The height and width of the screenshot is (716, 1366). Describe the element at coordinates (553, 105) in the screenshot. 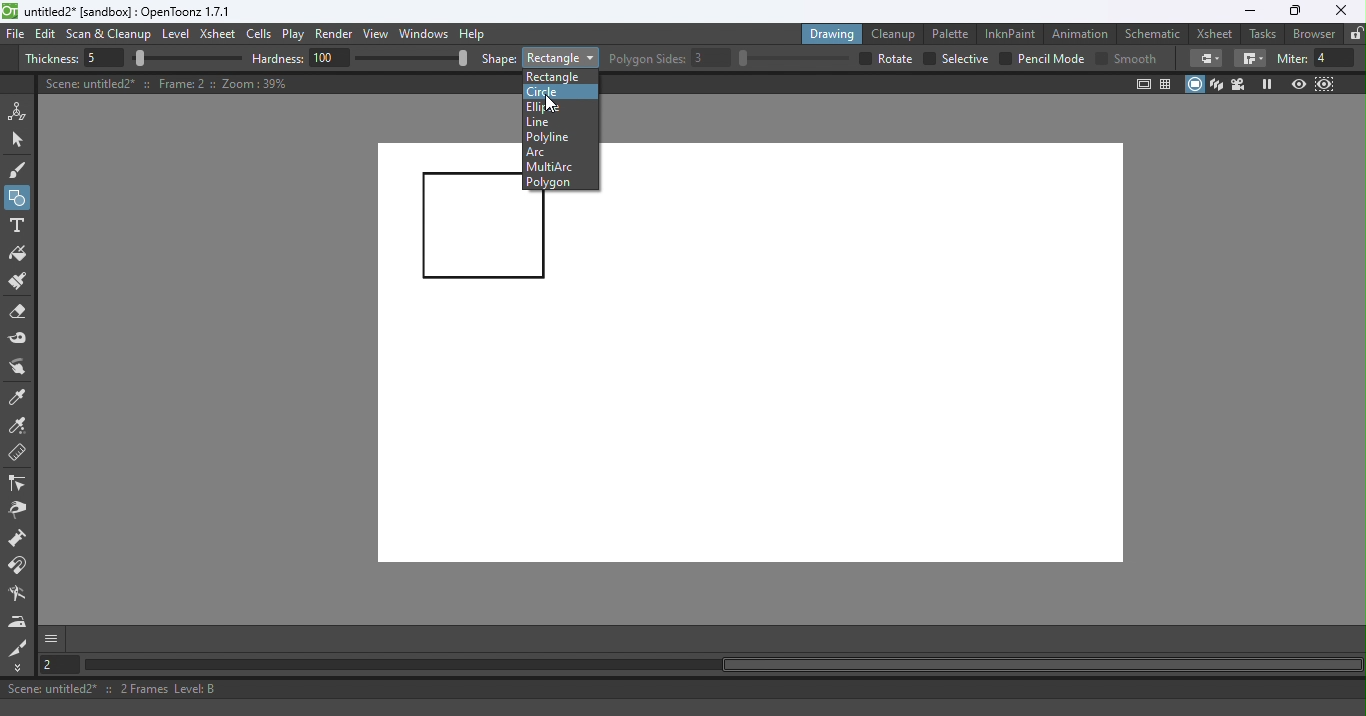

I see `Cursor` at that location.